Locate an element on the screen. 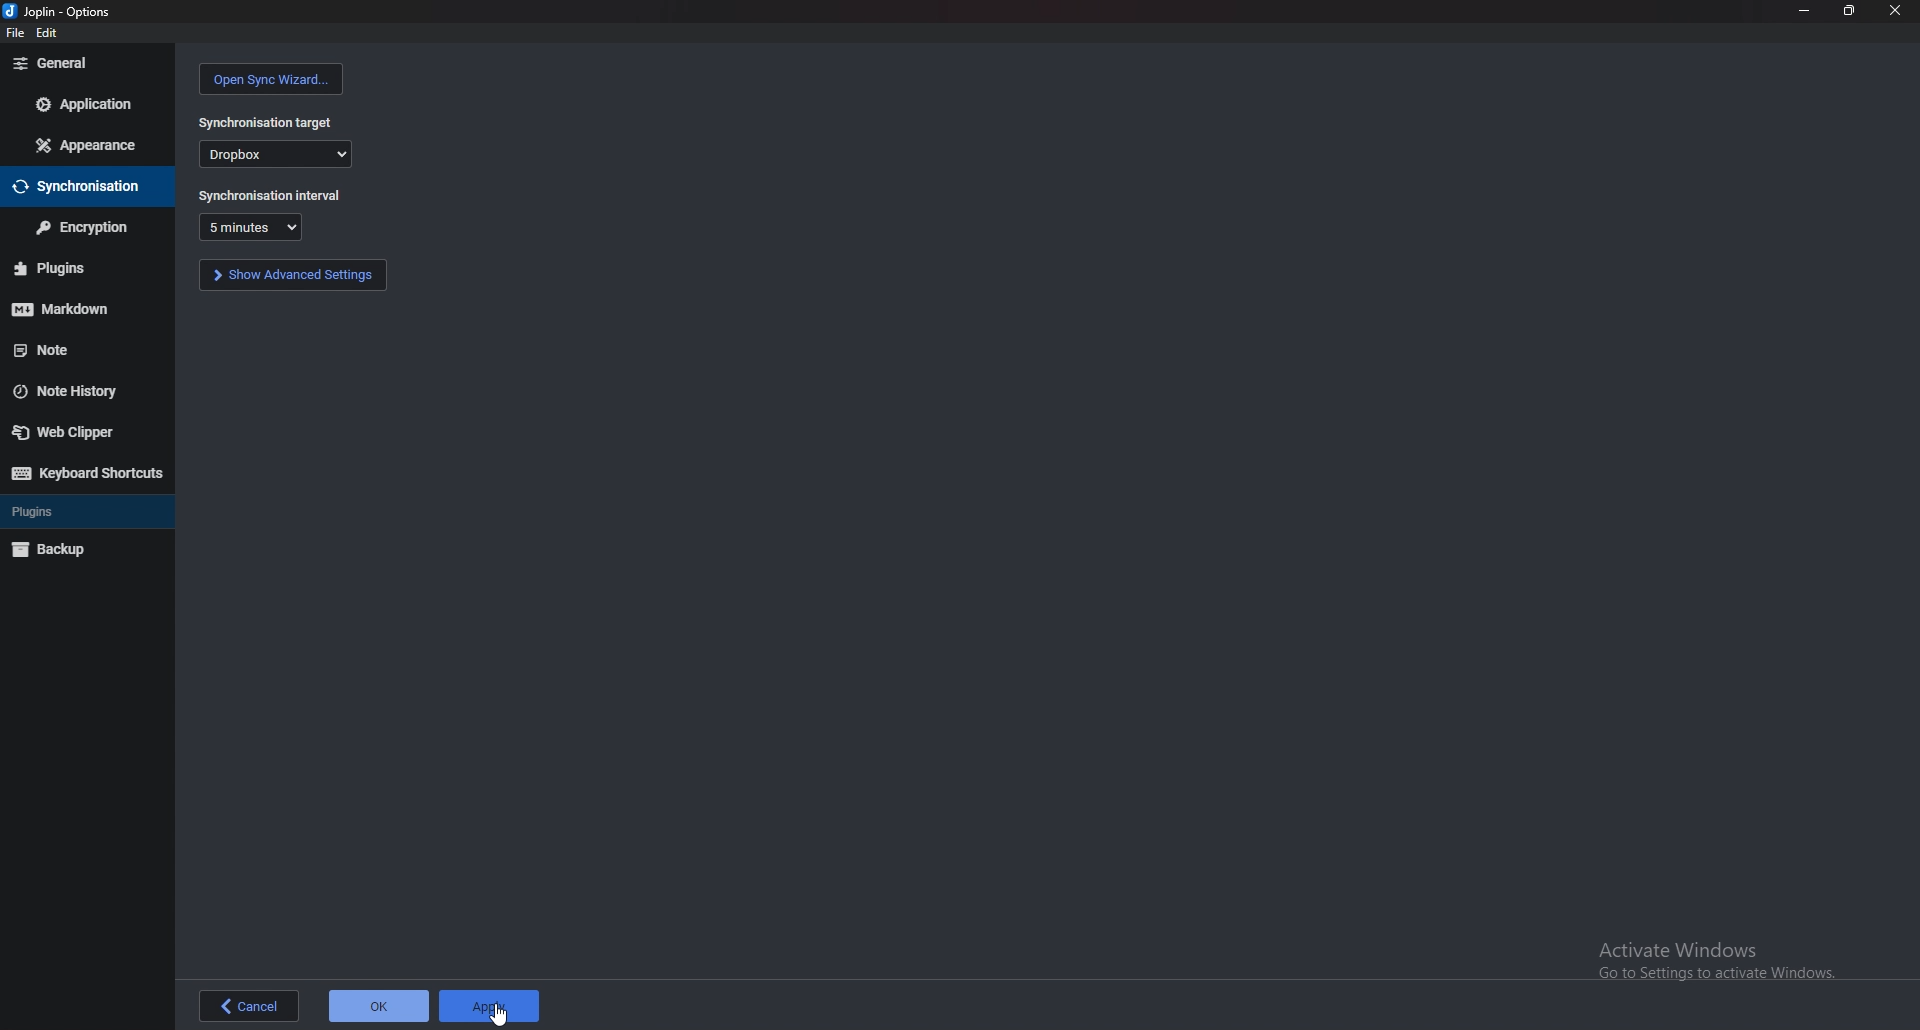  Activate Windows is located at coordinates (1713, 962).